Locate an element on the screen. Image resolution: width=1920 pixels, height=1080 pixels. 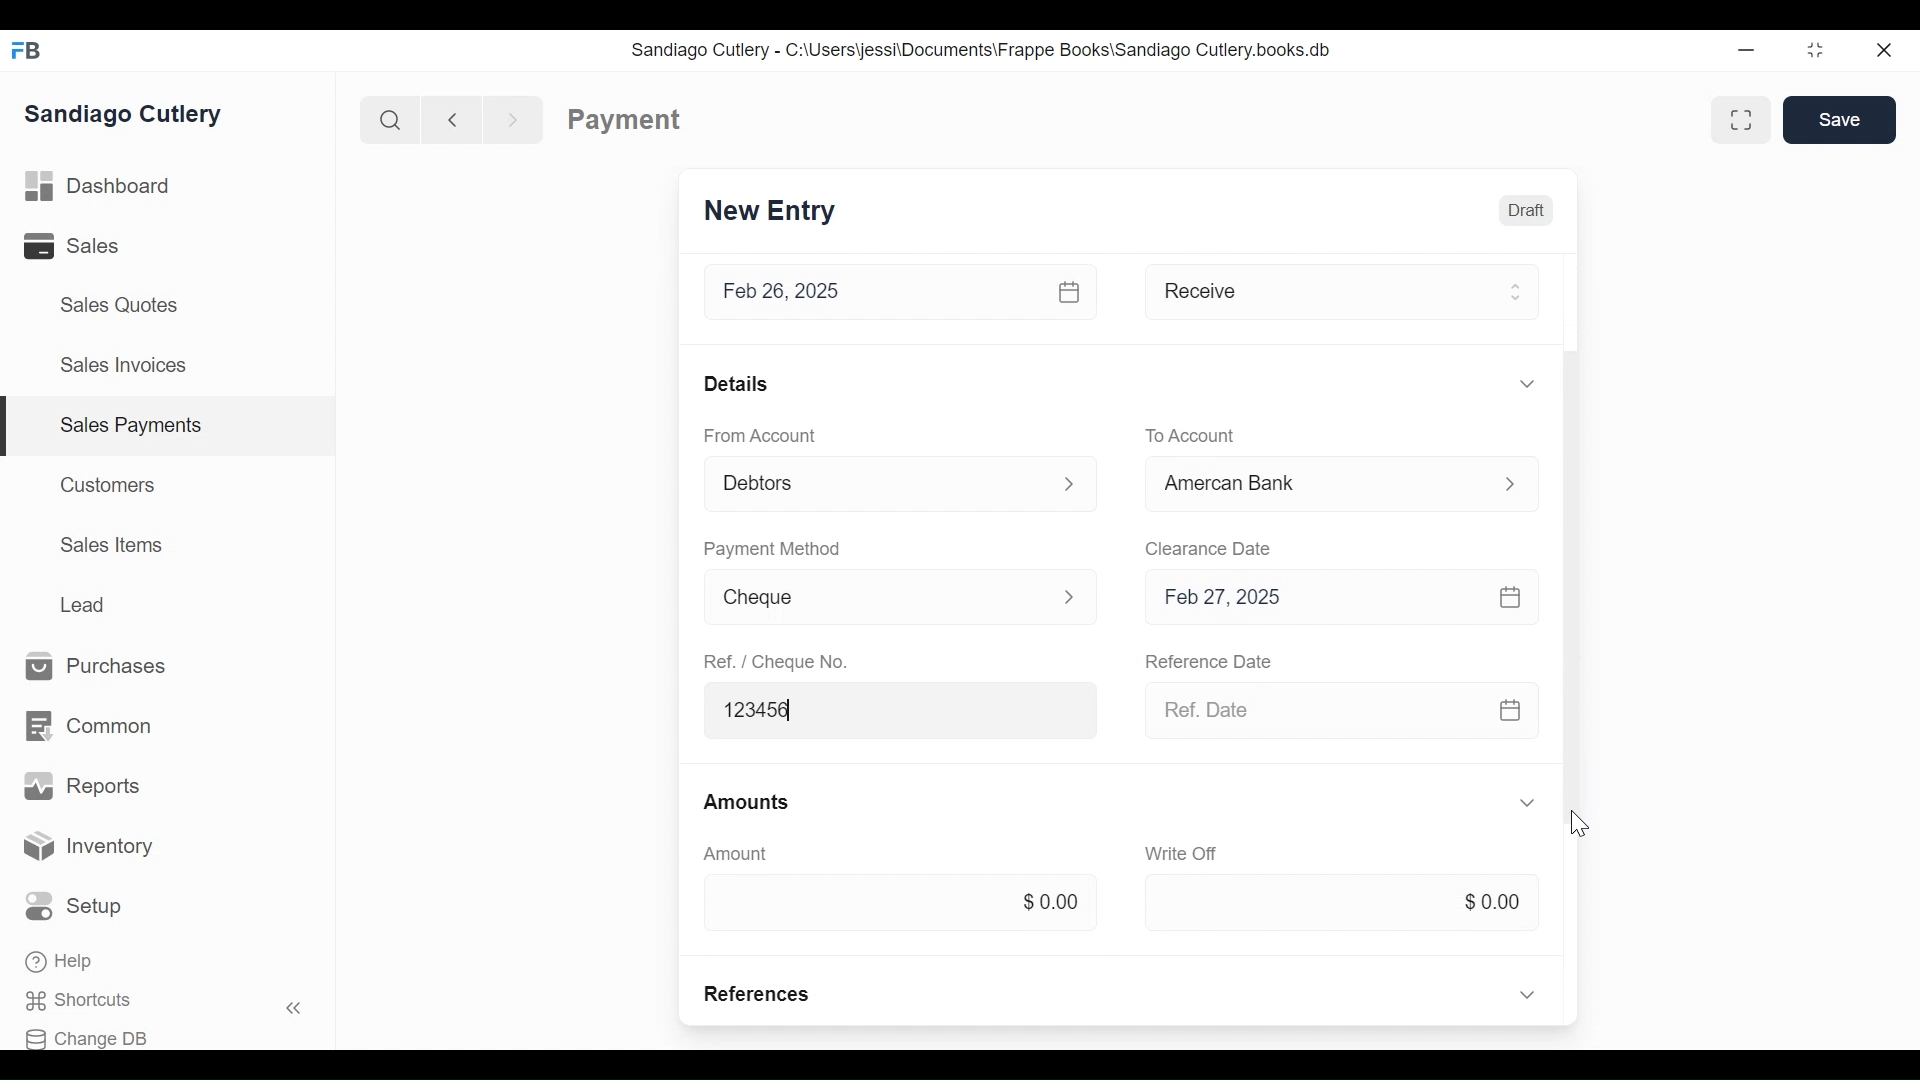
123456 is located at coordinates (903, 709).